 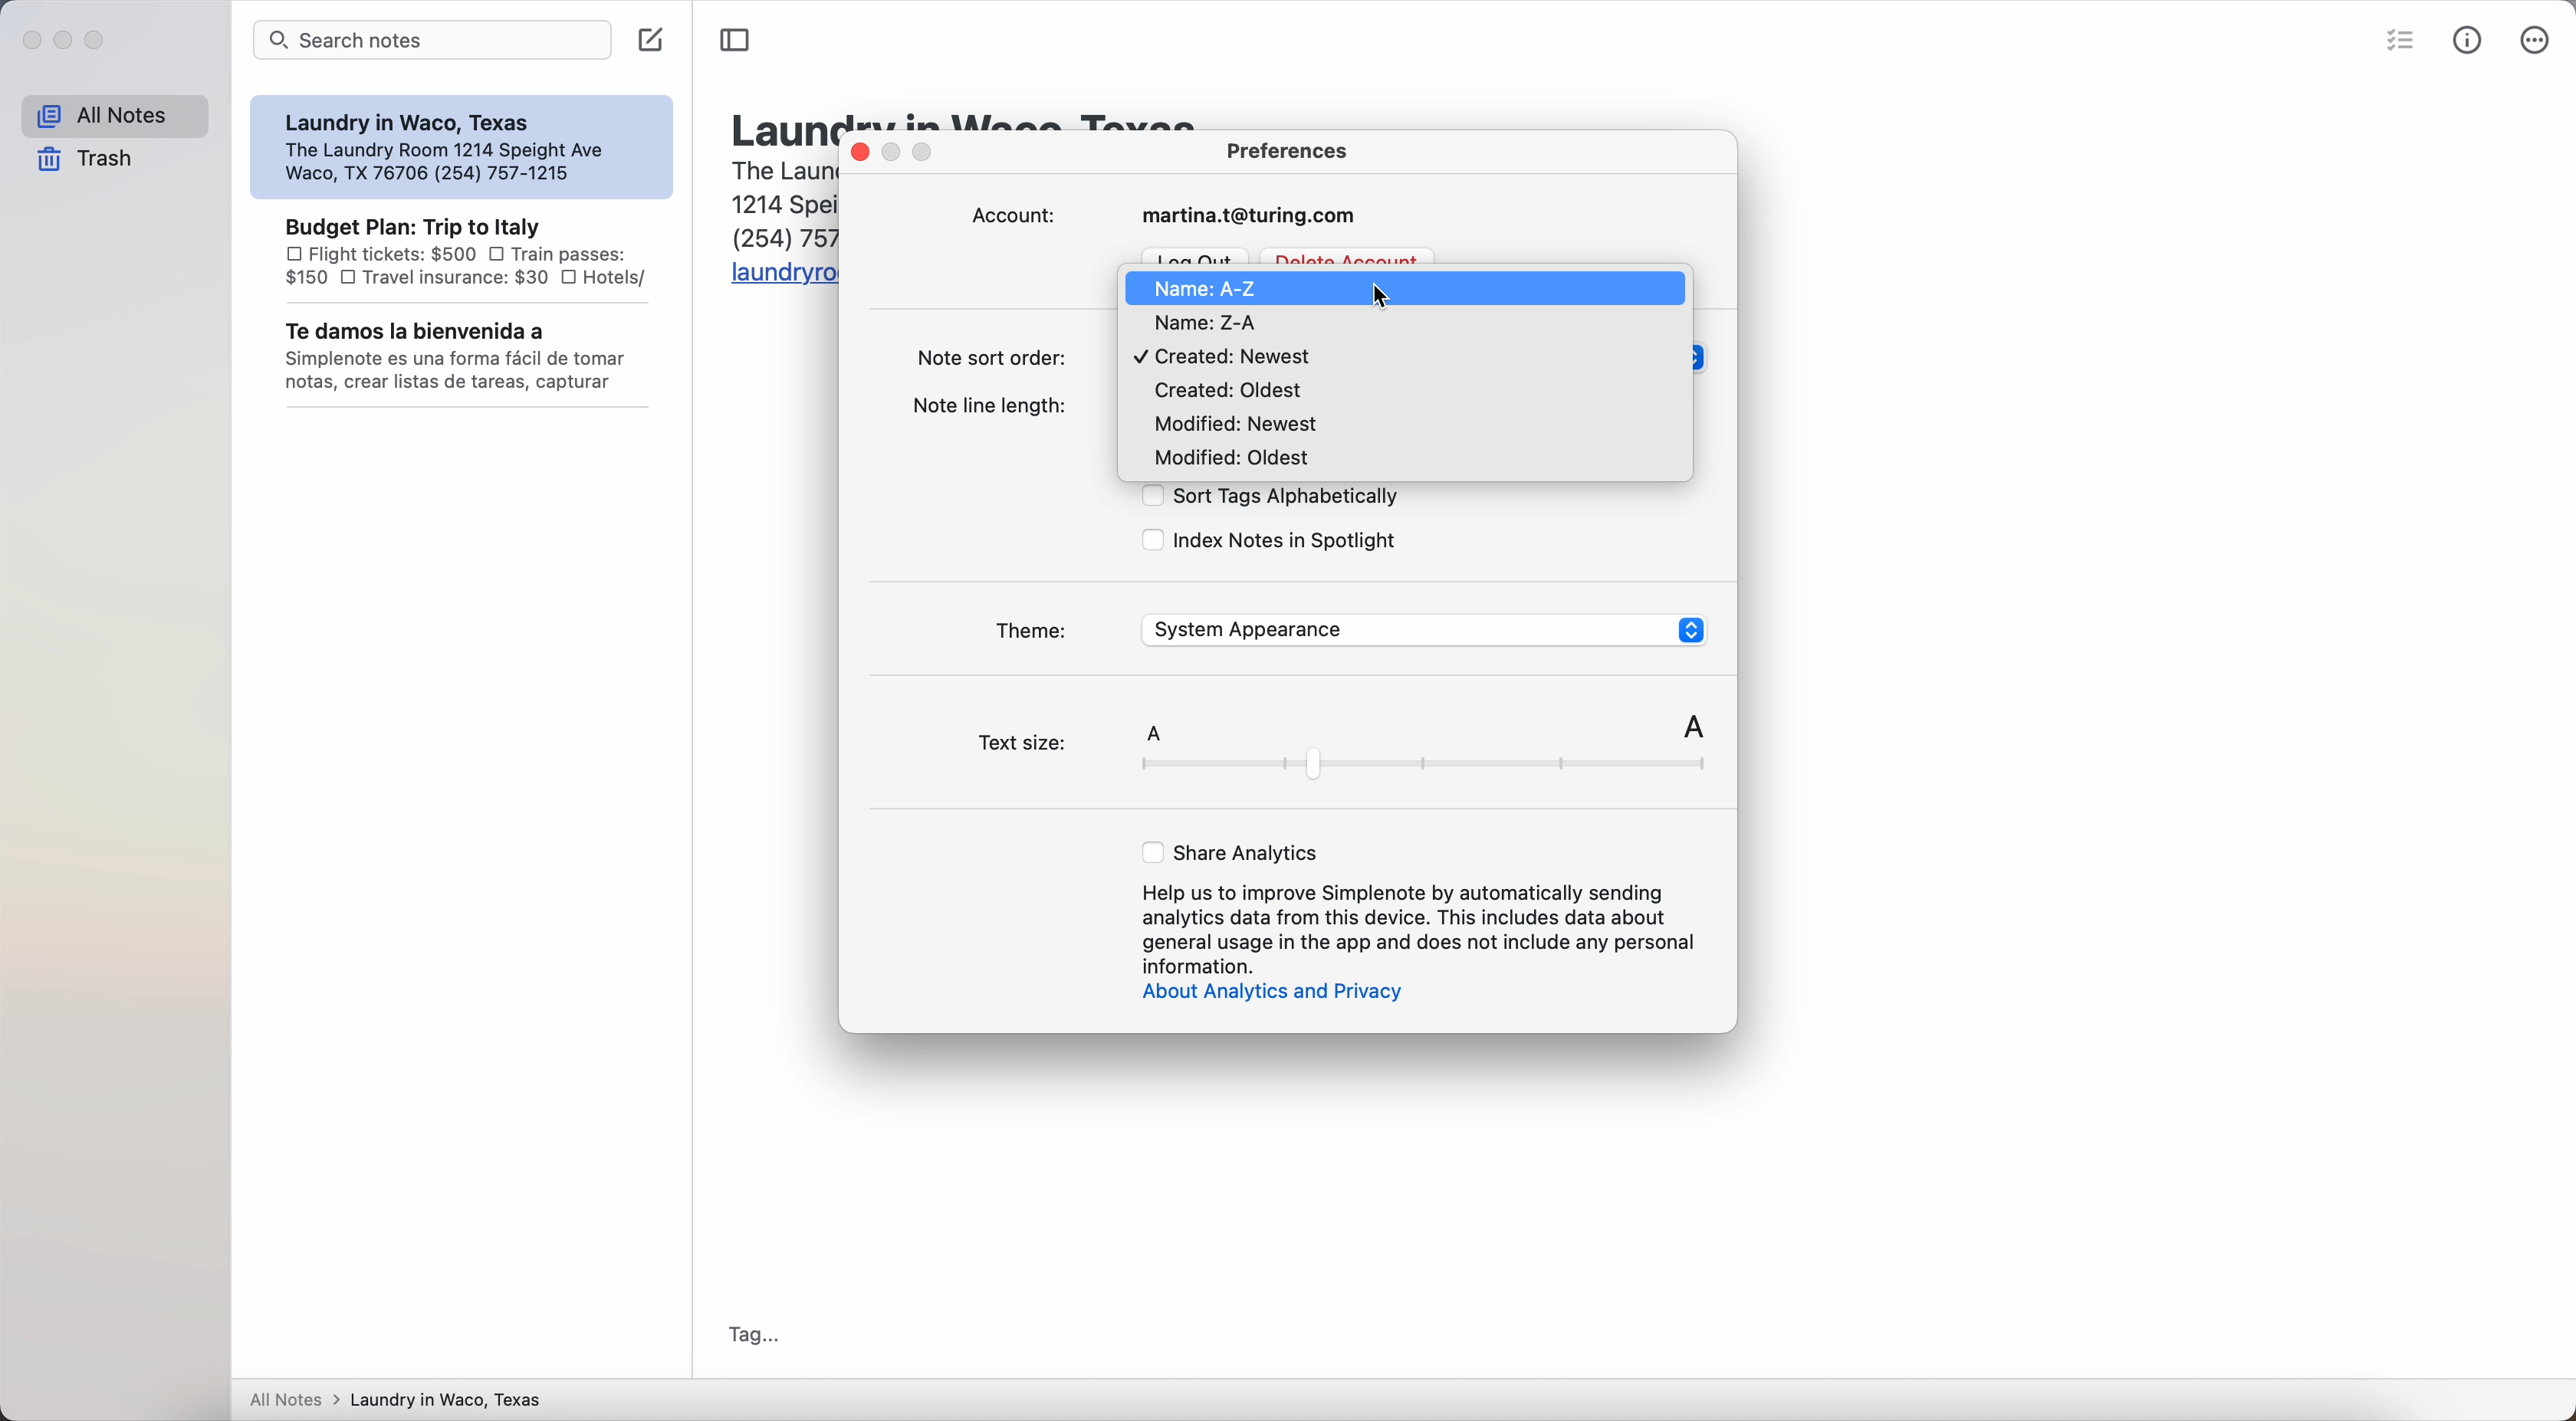 I want to click on close Simplenote, so click(x=31, y=42).